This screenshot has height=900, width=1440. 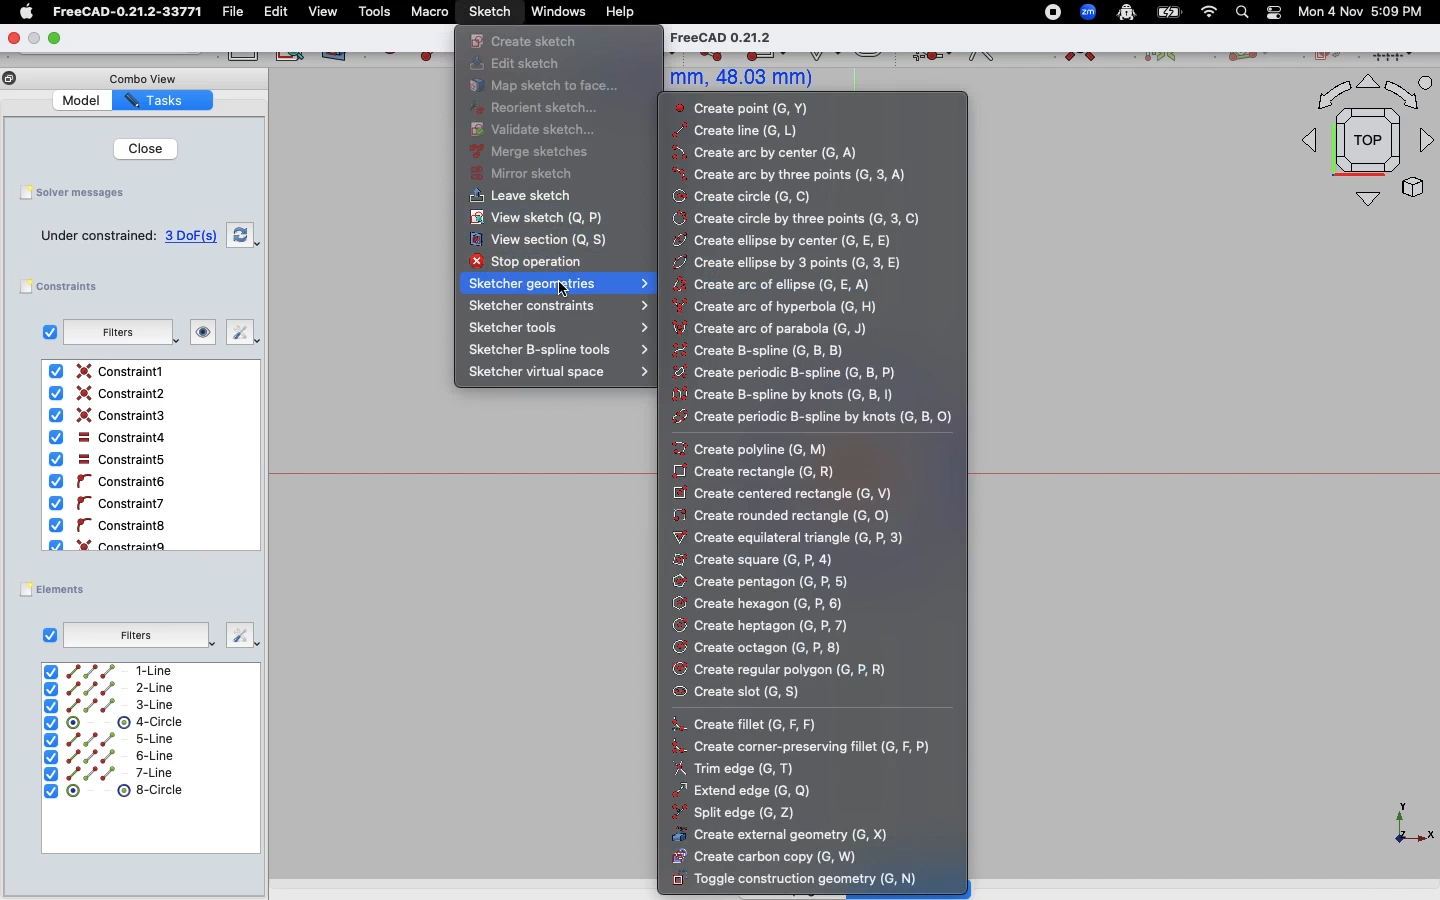 I want to click on Extend edge, so click(x=745, y=789).